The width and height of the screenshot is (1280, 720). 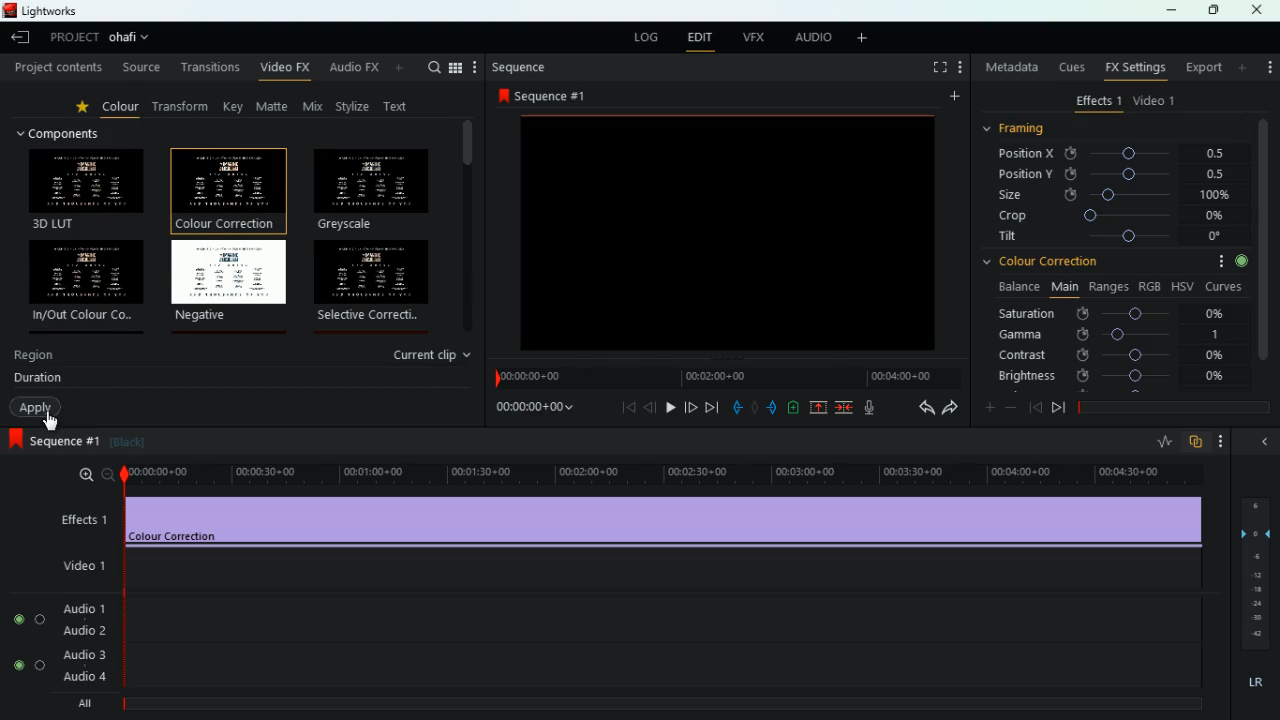 What do you see at coordinates (646, 36) in the screenshot?
I see `log` at bounding box center [646, 36].